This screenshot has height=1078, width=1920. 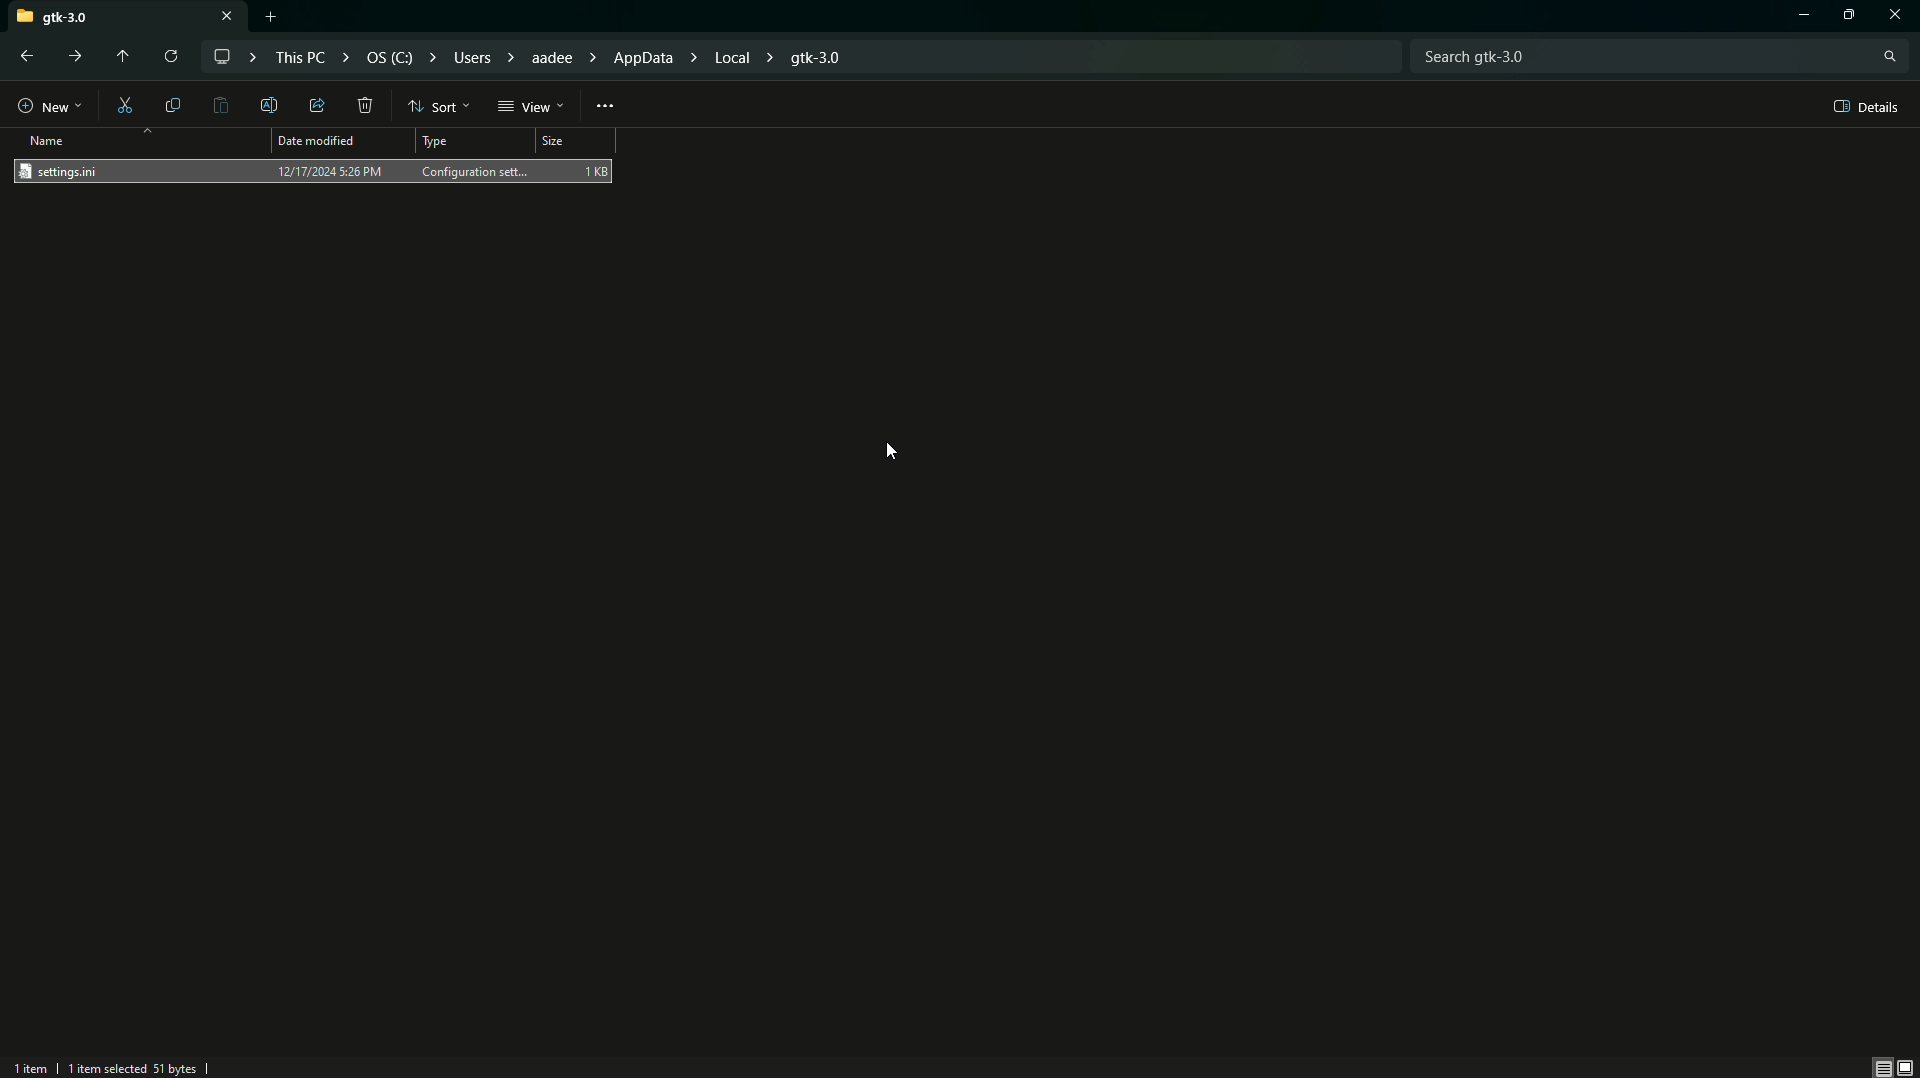 What do you see at coordinates (436, 107) in the screenshot?
I see `Sort` at bounding box center [436, 107].